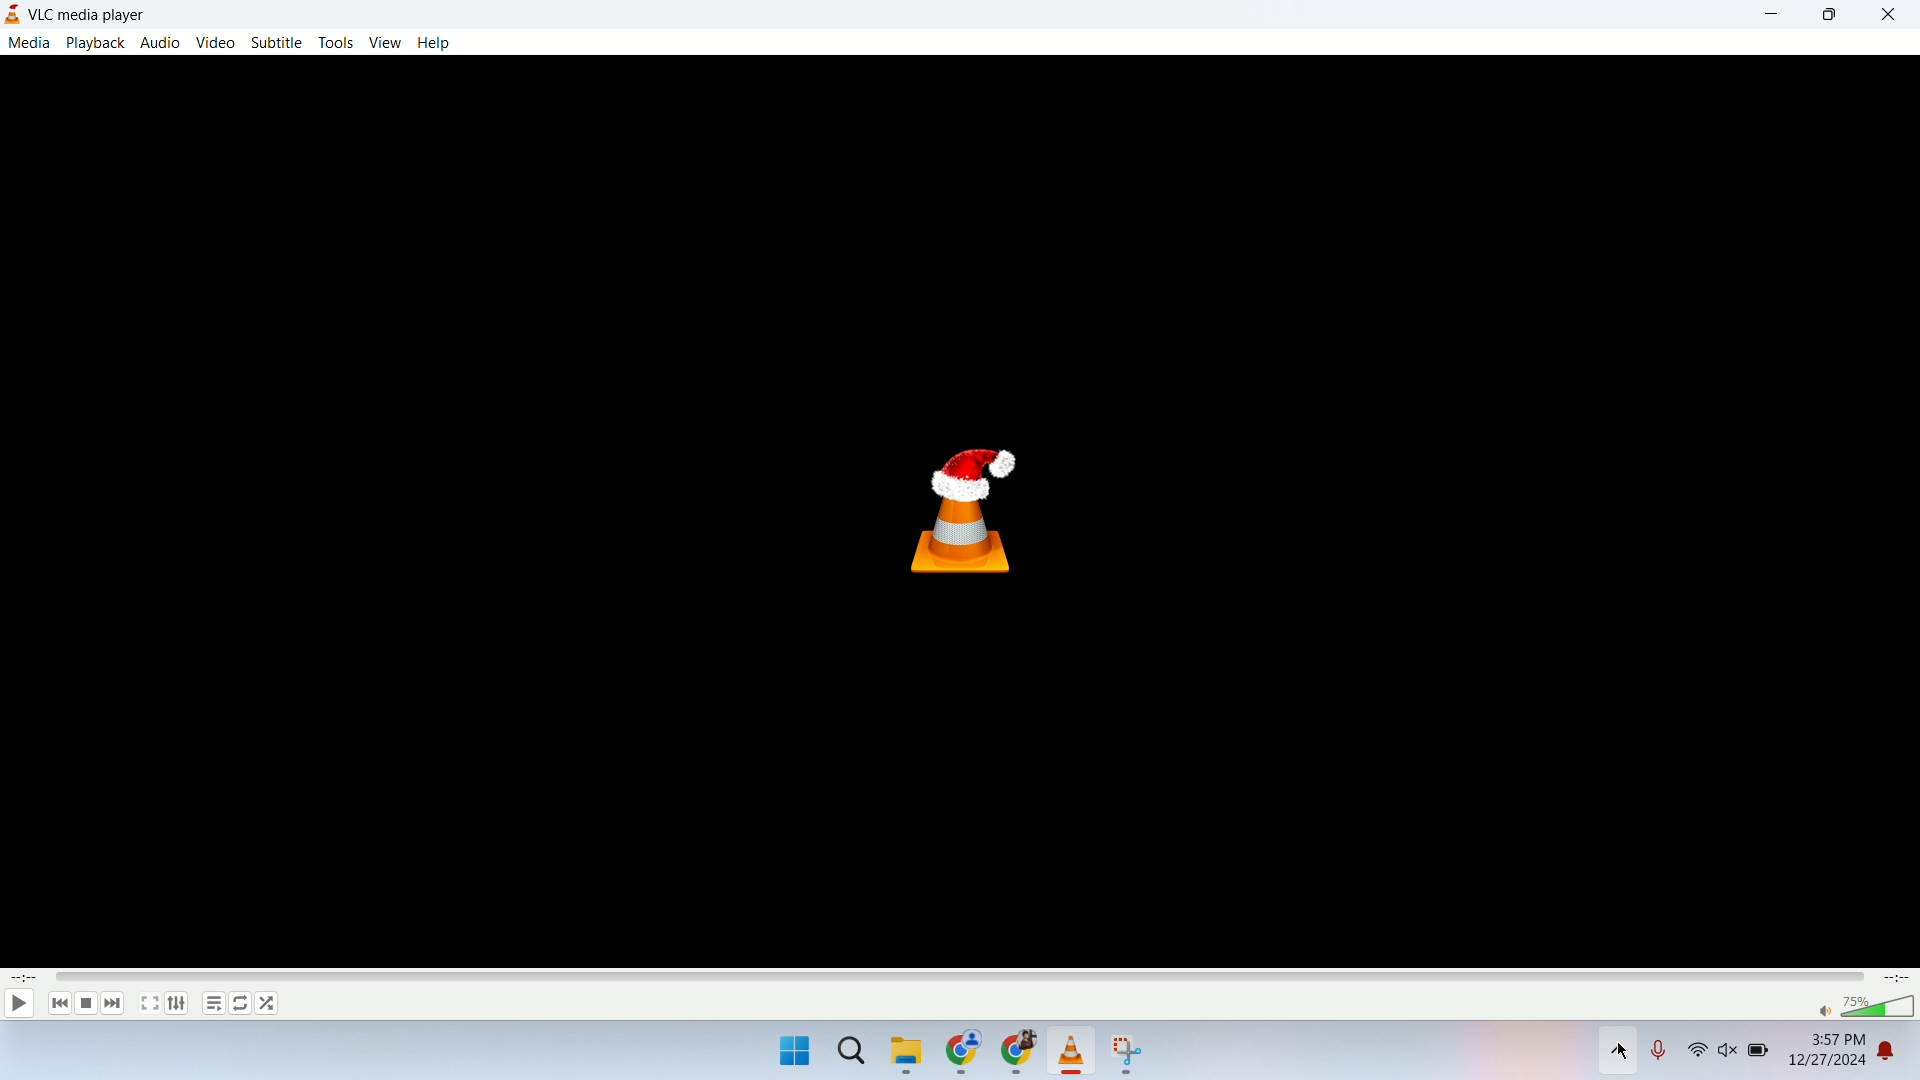 The image size is (1920, 1080). What do you see at coordinates (854, 1057) in the screenshot?
I see `search` at bounding box center [854, 1057].